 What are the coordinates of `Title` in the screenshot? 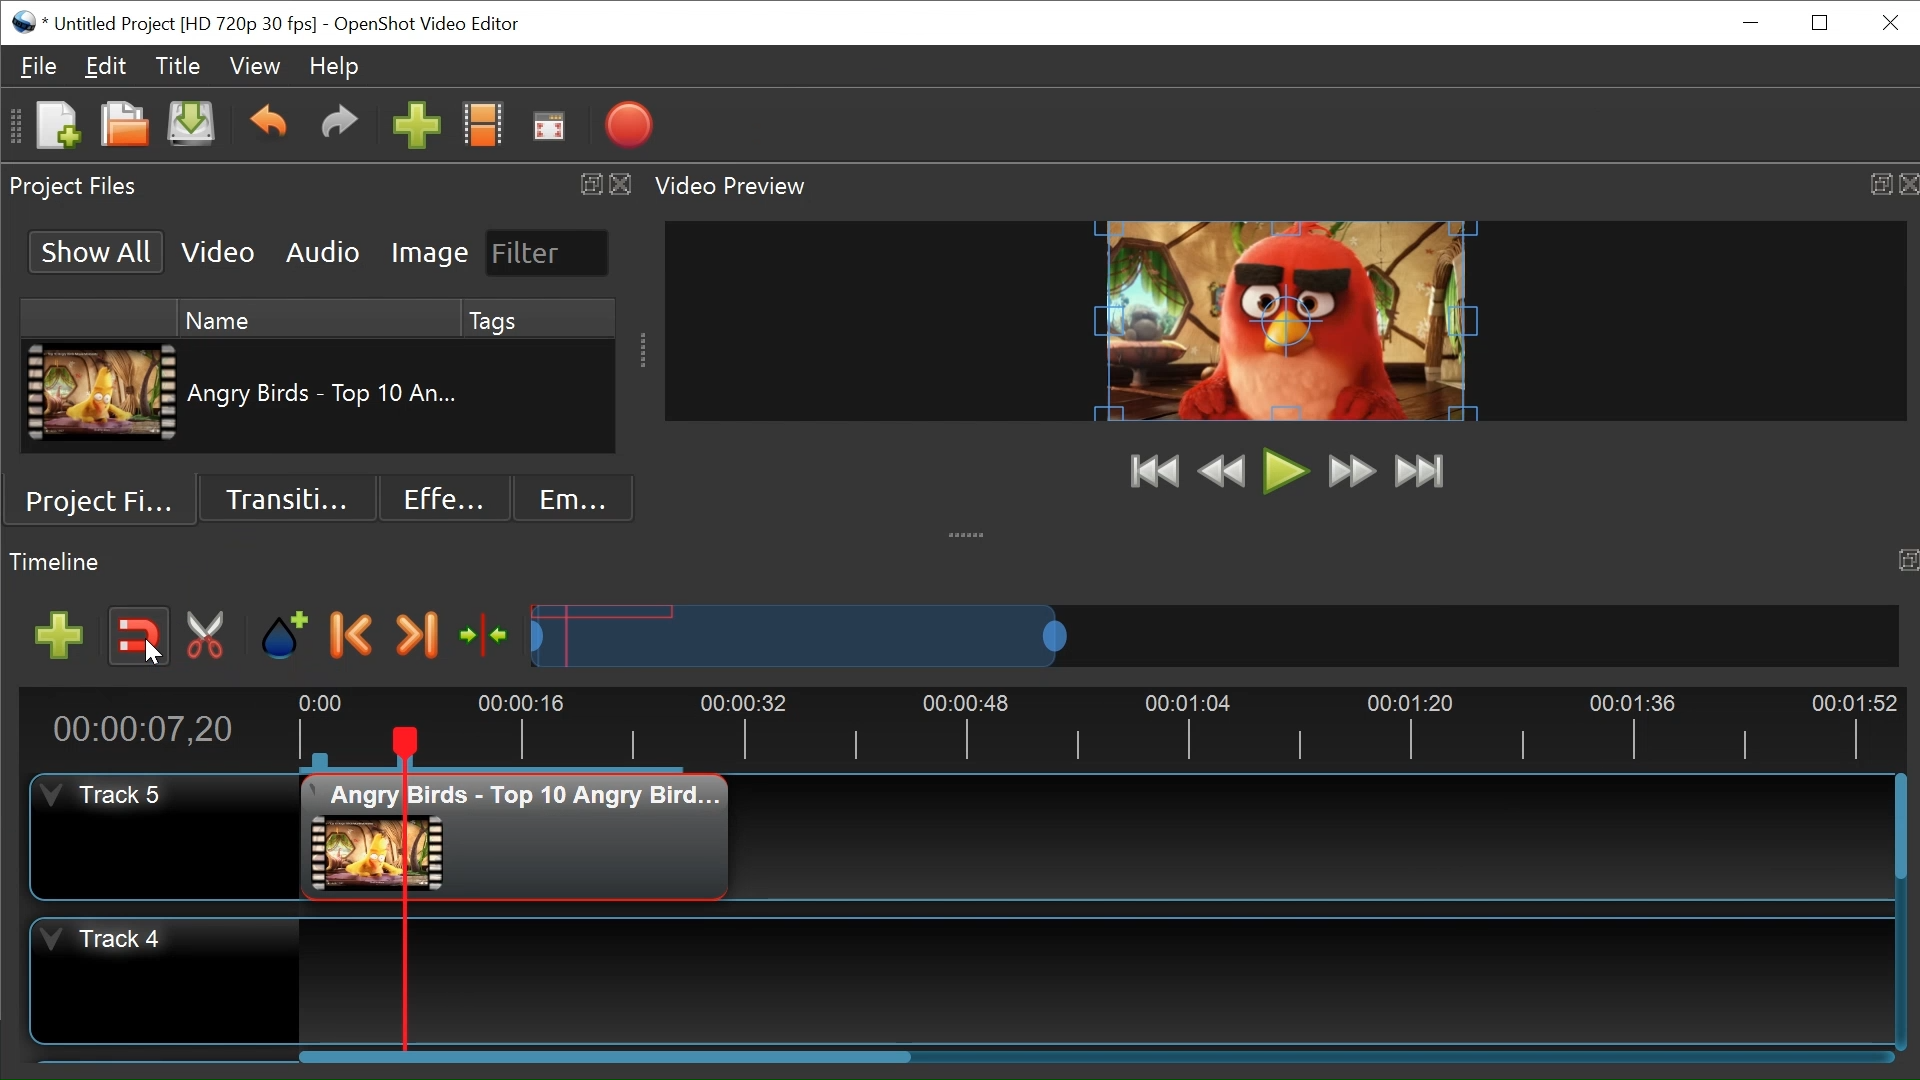 It's located at (177, 67).